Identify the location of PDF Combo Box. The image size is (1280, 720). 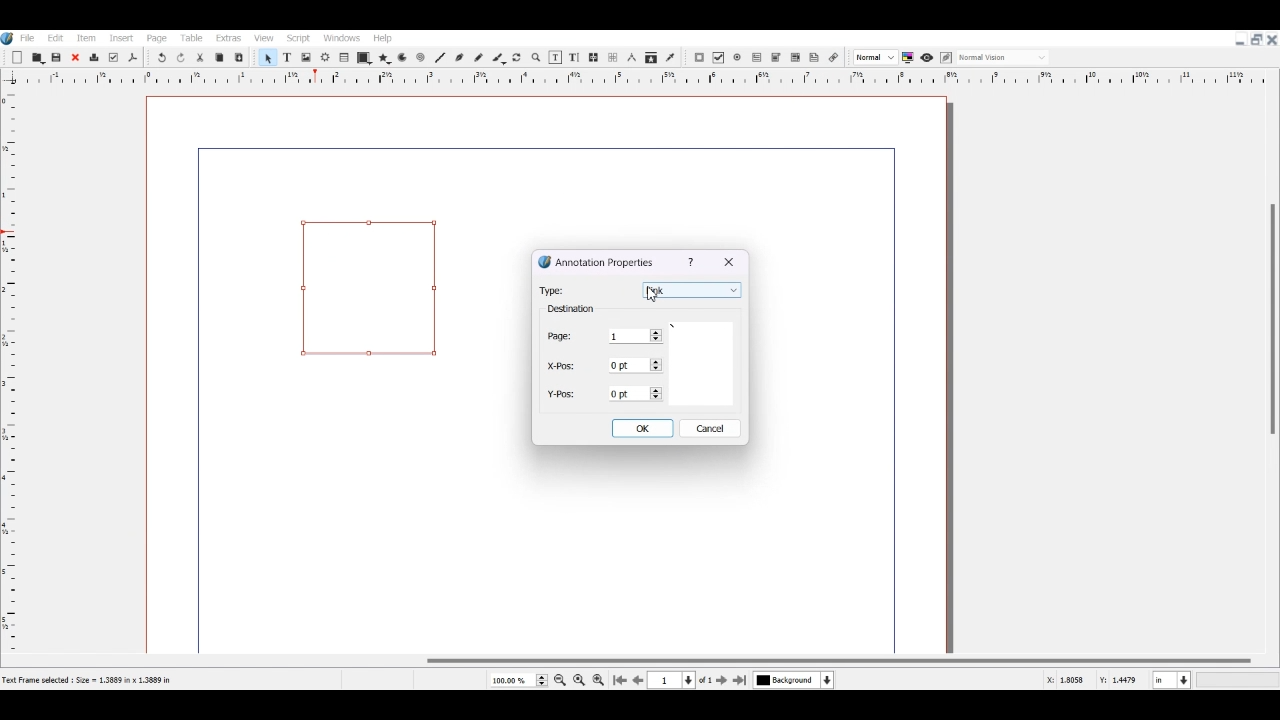
(776, 58).